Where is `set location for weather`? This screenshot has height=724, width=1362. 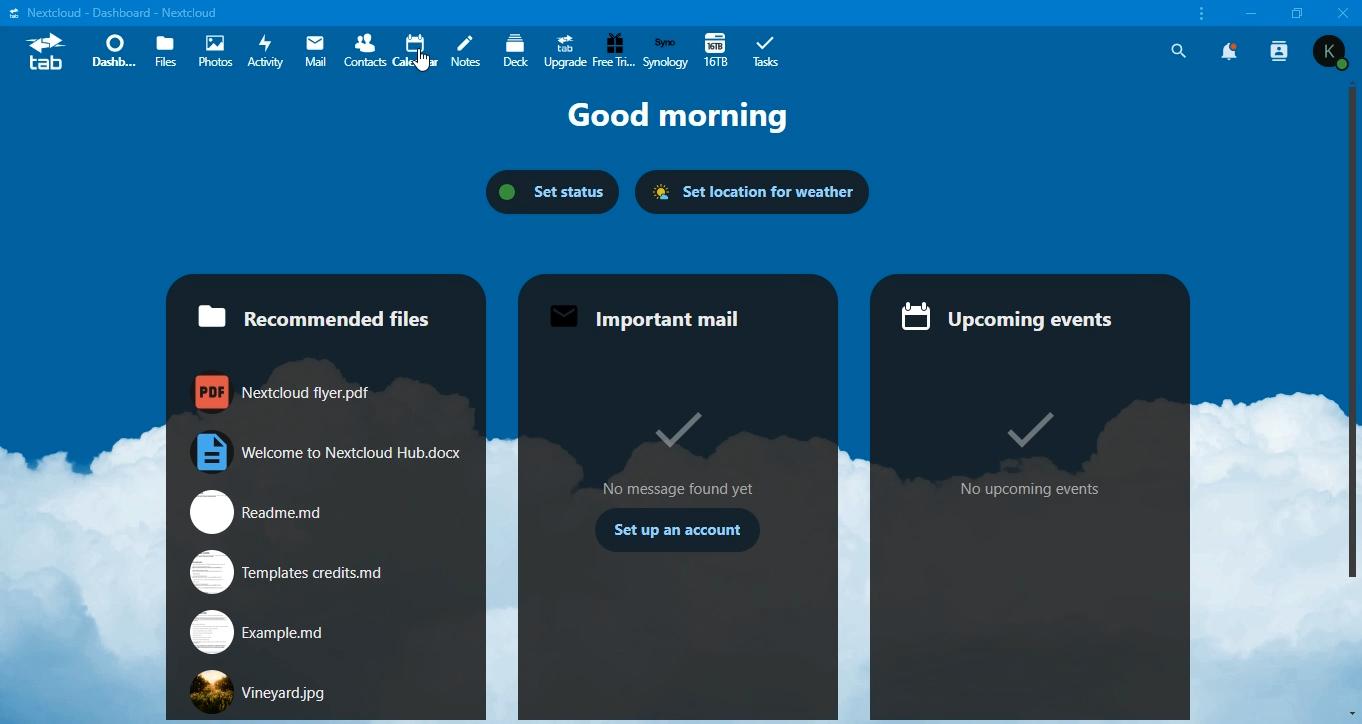
set location for weather is located at coordinates (756, 190).